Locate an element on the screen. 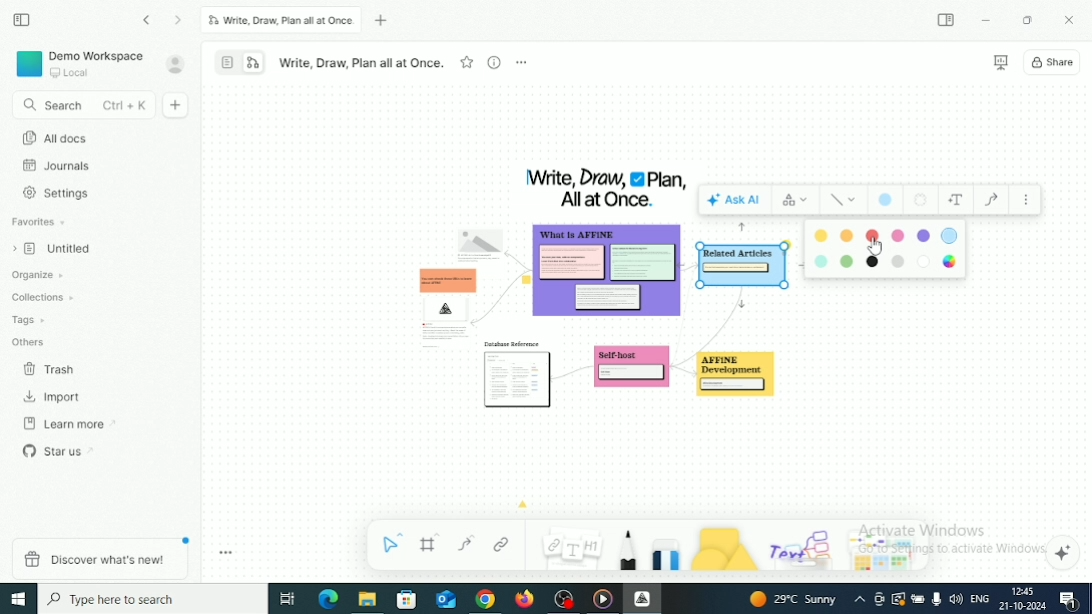 This screenshot has width=1092, height=614. Frame is located at coordinates (431, 543).